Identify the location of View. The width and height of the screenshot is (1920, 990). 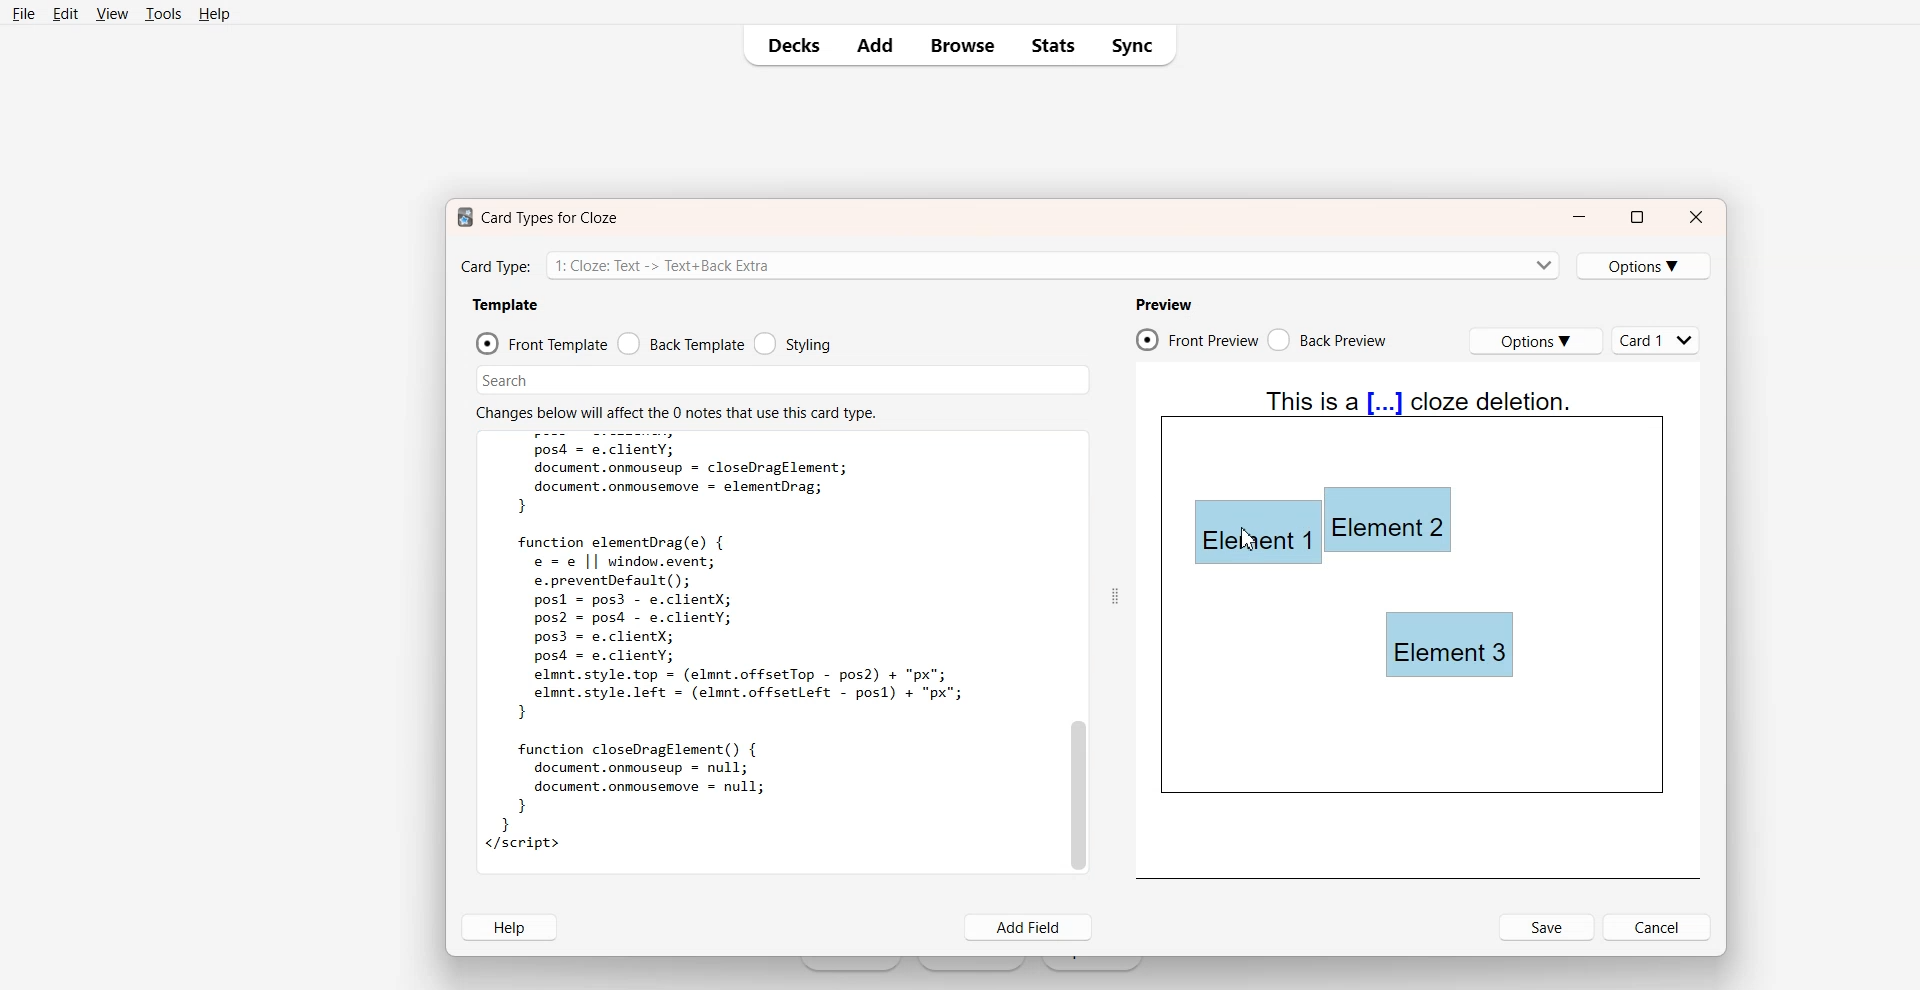
(111, 13).